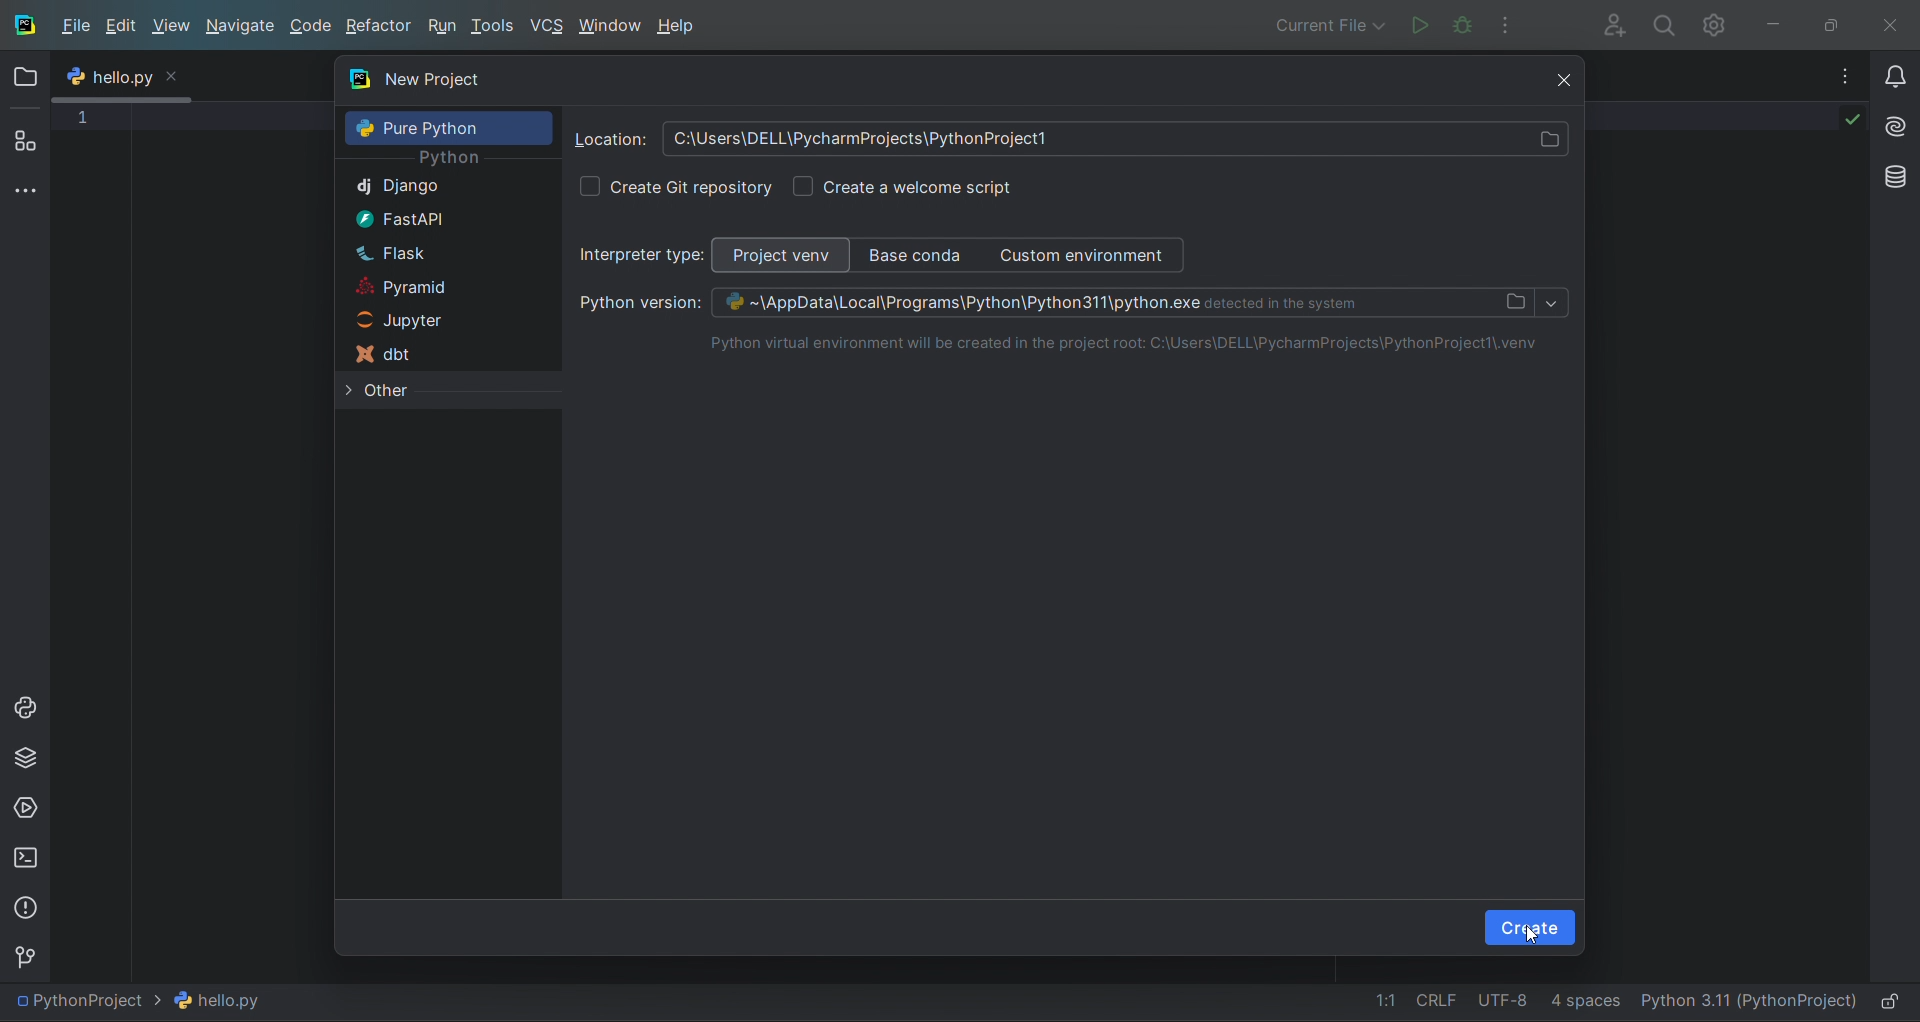  Describe the element at coordinates (1894, 1002) in the screenshot. I see `lock` at that location.